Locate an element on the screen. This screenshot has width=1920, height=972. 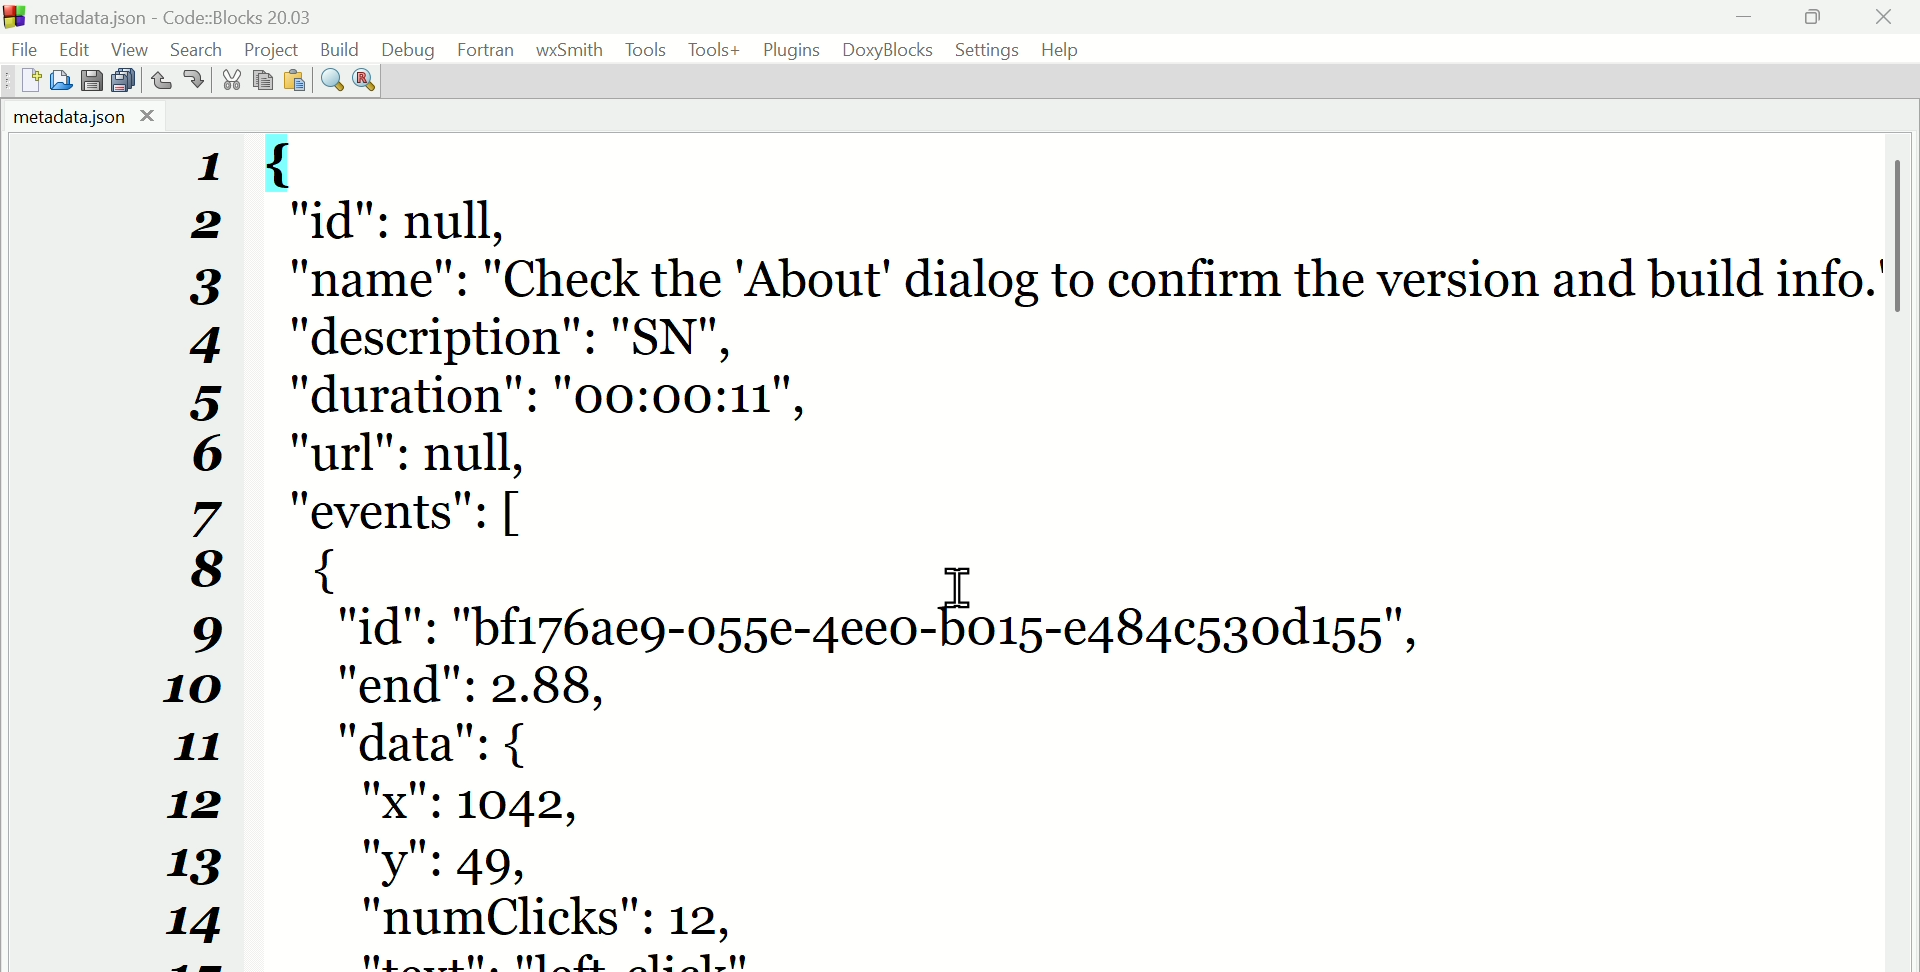
Tools is located at coordinates (713, 52).